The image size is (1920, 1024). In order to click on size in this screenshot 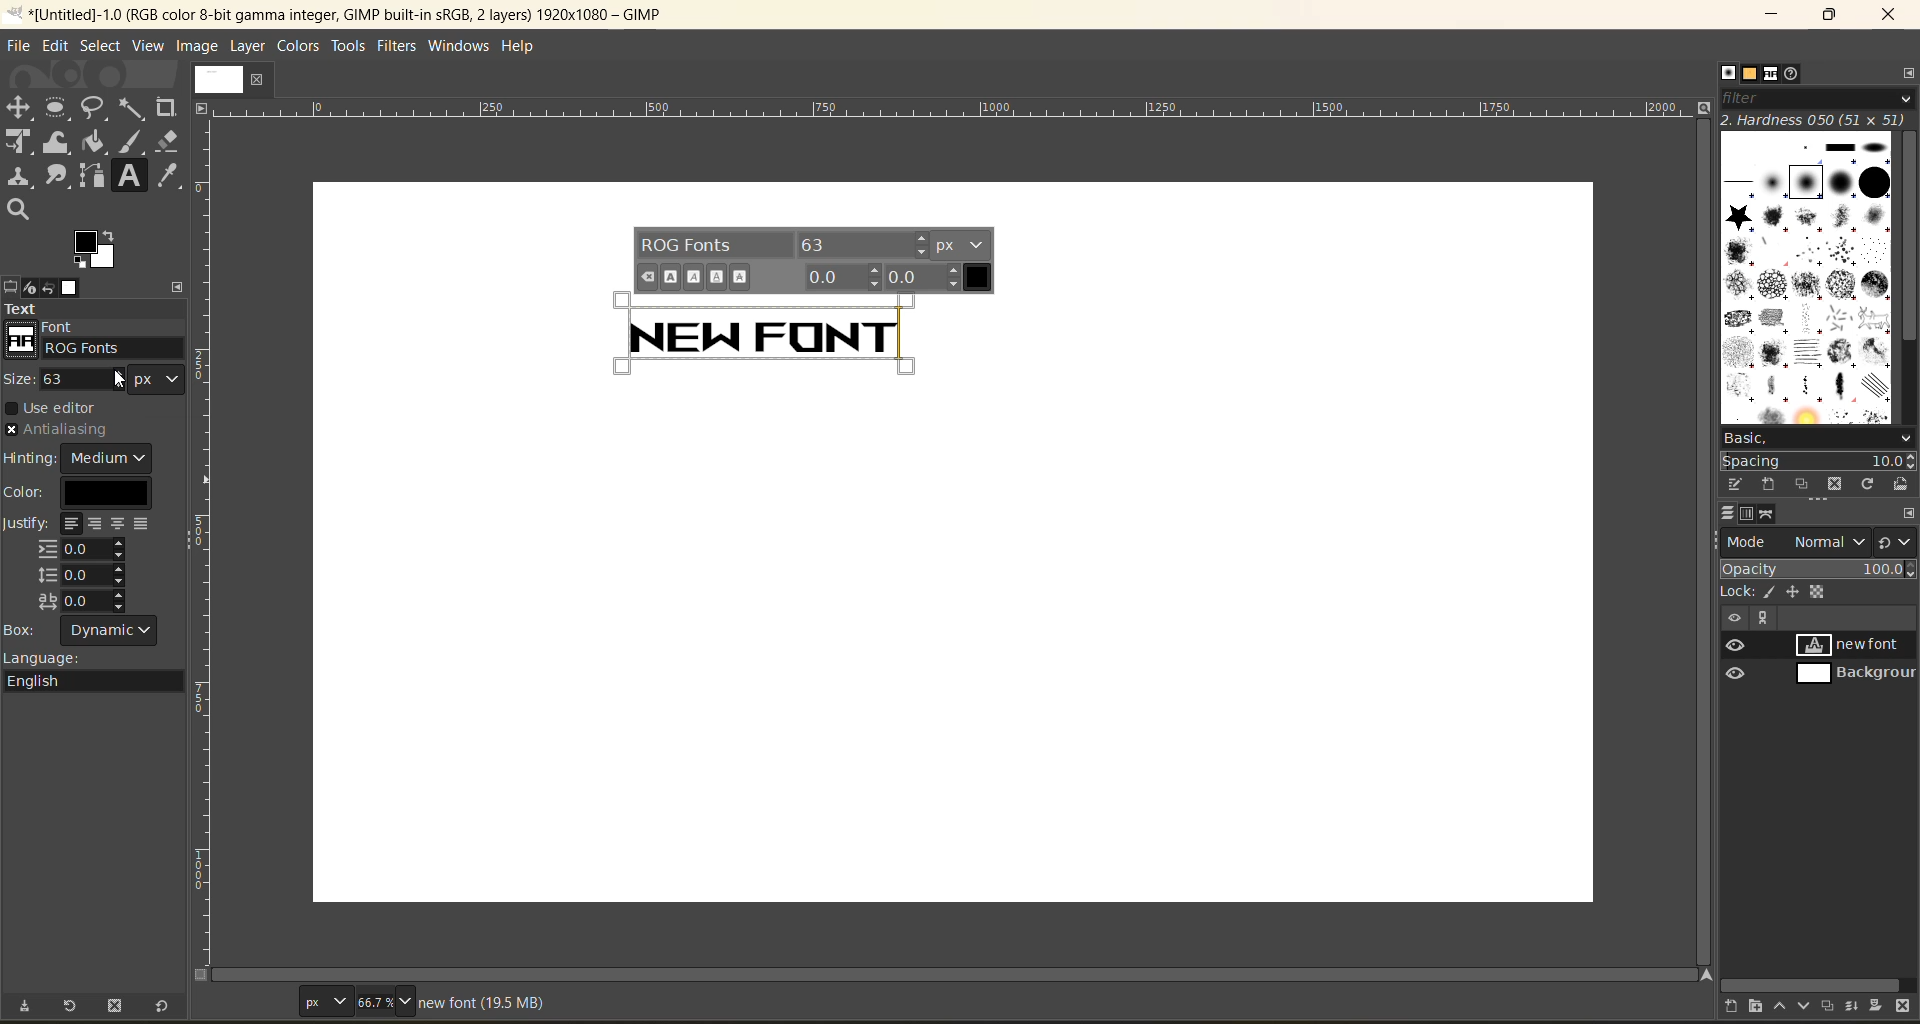, I will do `click(91, 379)`.